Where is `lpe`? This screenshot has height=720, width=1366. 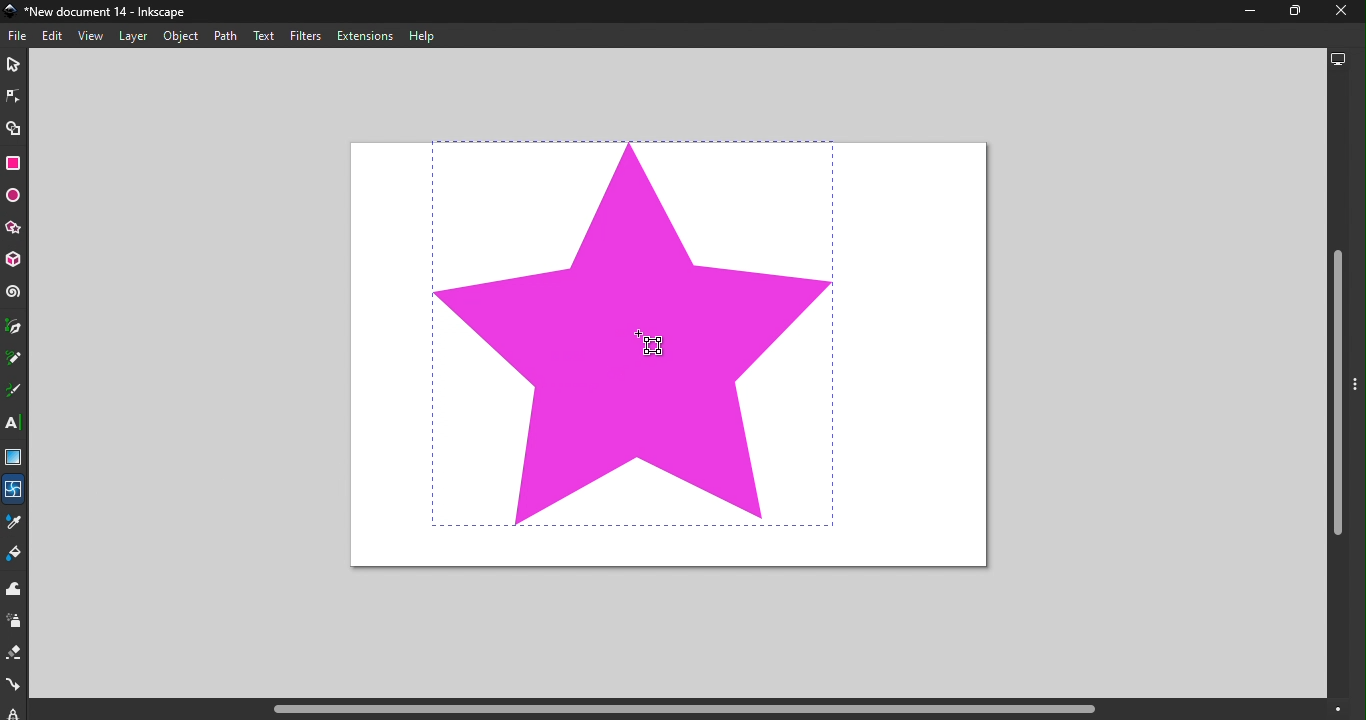 lpe is located at coordinates (9, 711).